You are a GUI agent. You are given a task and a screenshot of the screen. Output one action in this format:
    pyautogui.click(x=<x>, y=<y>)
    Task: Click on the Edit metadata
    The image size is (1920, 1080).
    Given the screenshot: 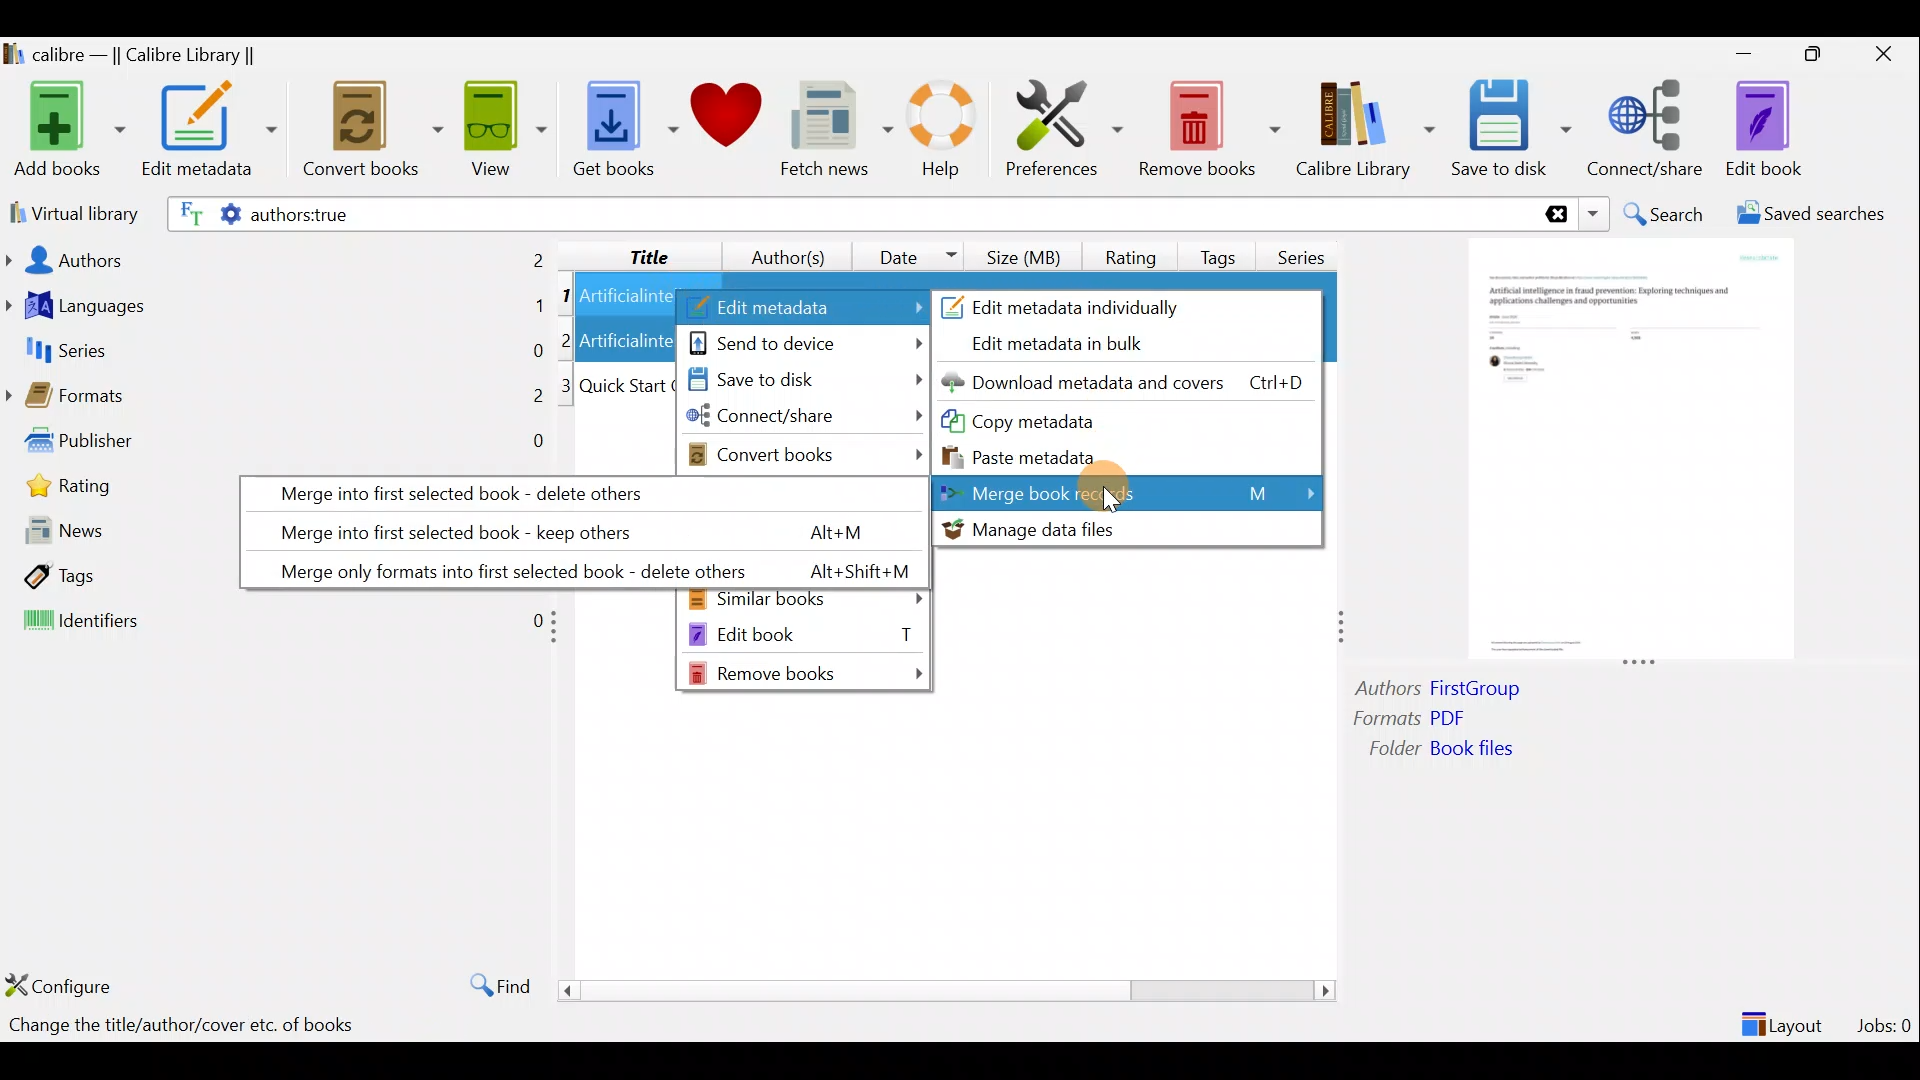 What is the action you would take?
    pyautogui.click(x=803, y=308)
    